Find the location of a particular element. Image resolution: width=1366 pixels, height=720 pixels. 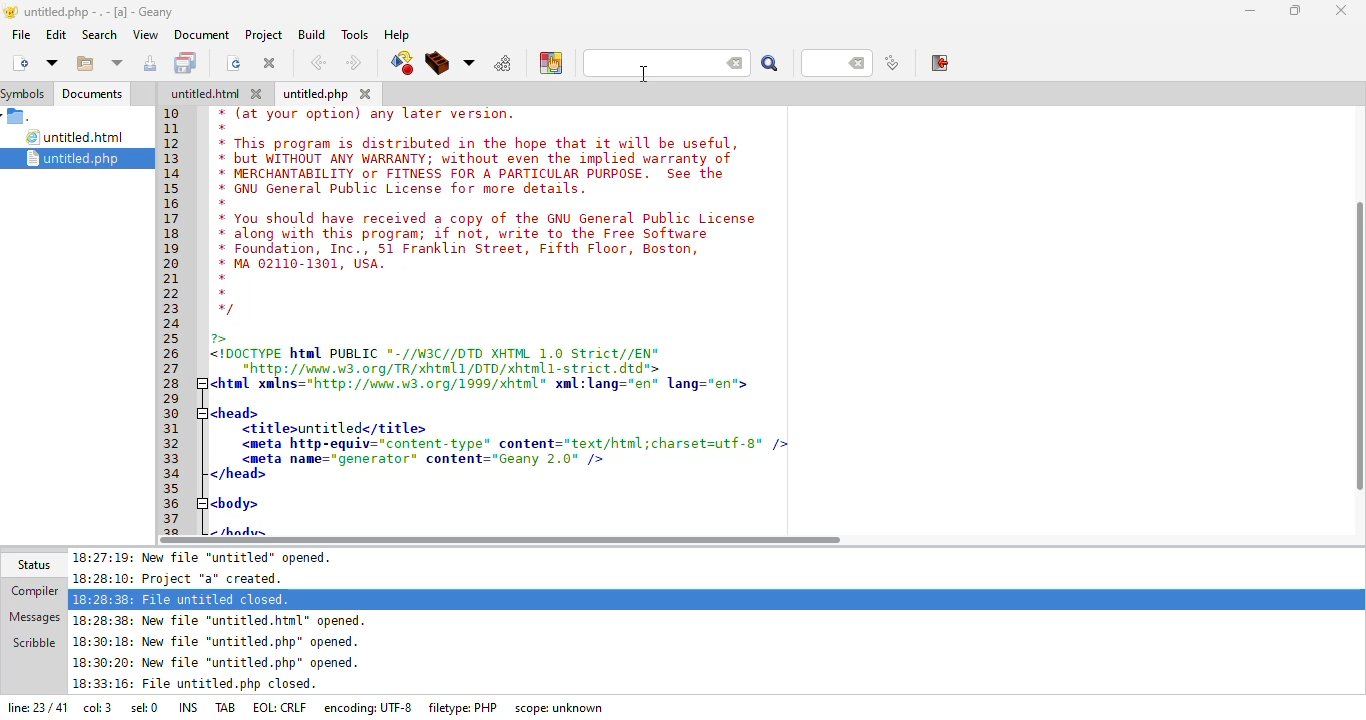

sel:0 is located at coordinates (144, 710).